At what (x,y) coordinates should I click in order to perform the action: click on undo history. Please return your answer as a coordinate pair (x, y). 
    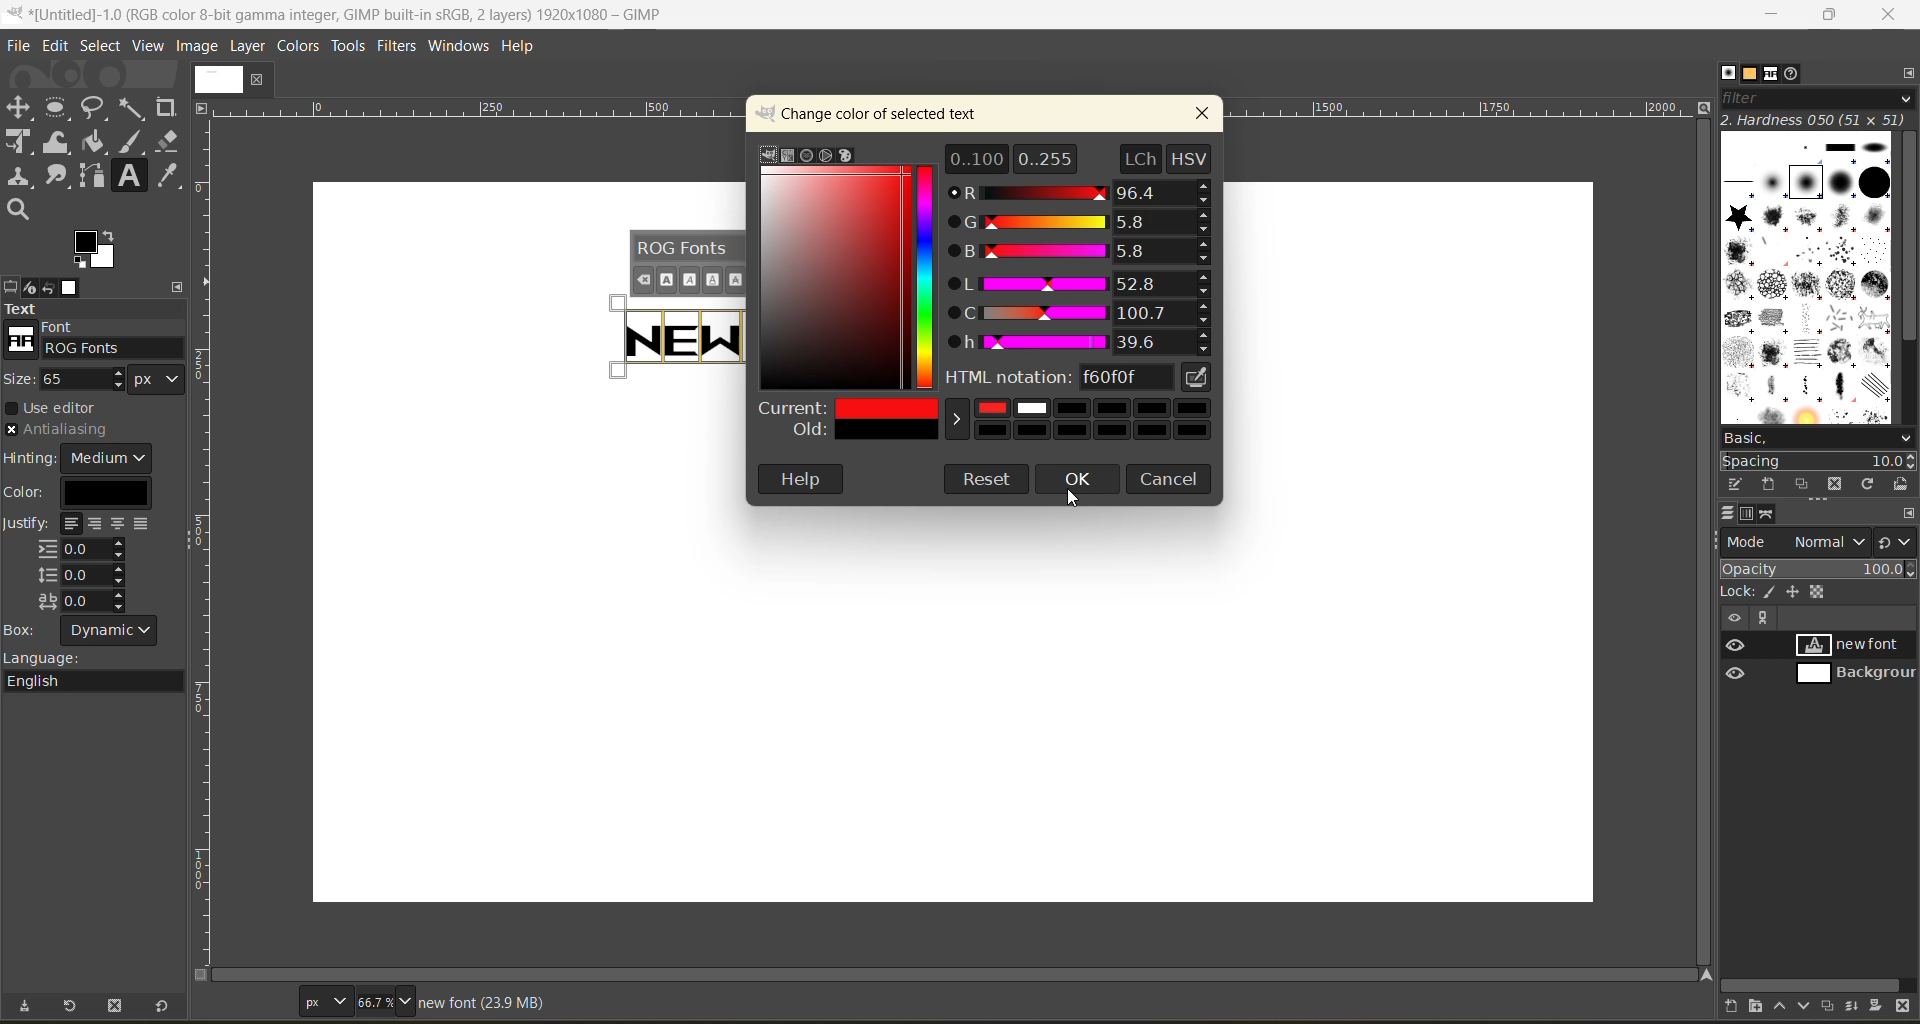
    Looking at the image, I should click on (46, 285).